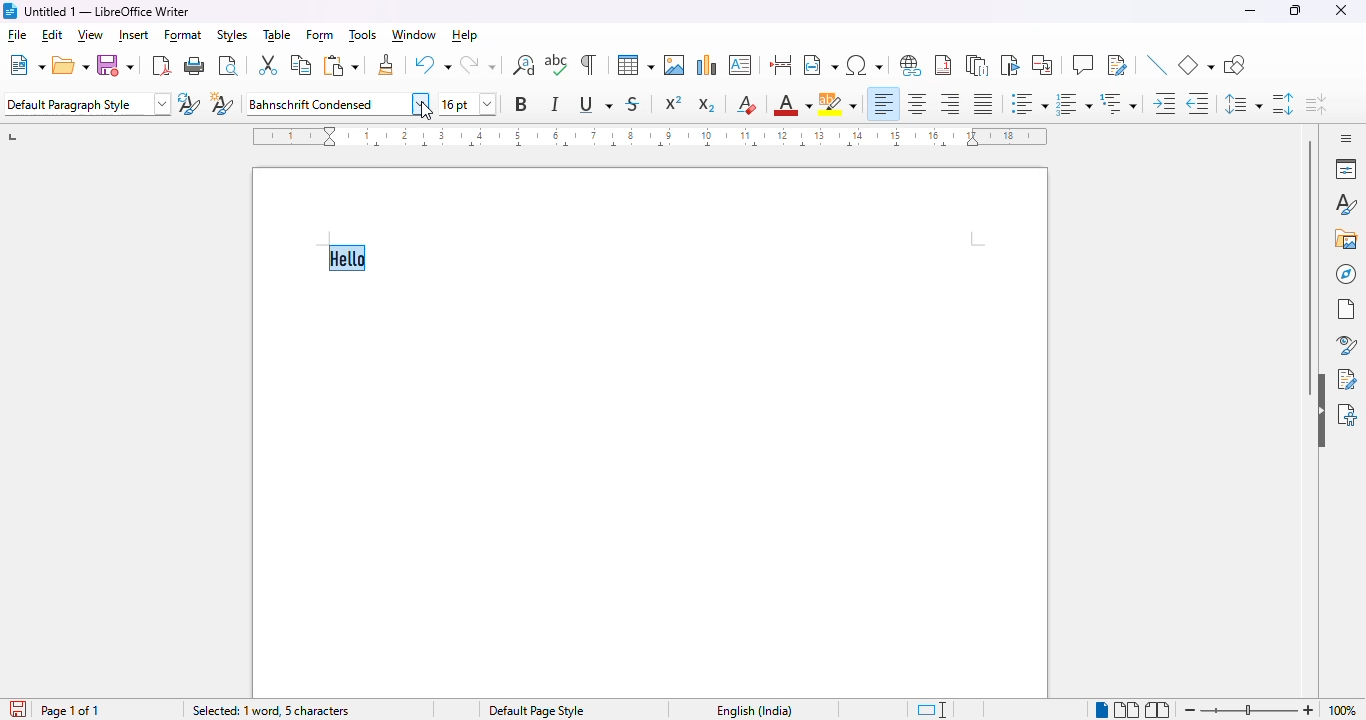  I want to click on toggle formatting marks, so click(588, 64).